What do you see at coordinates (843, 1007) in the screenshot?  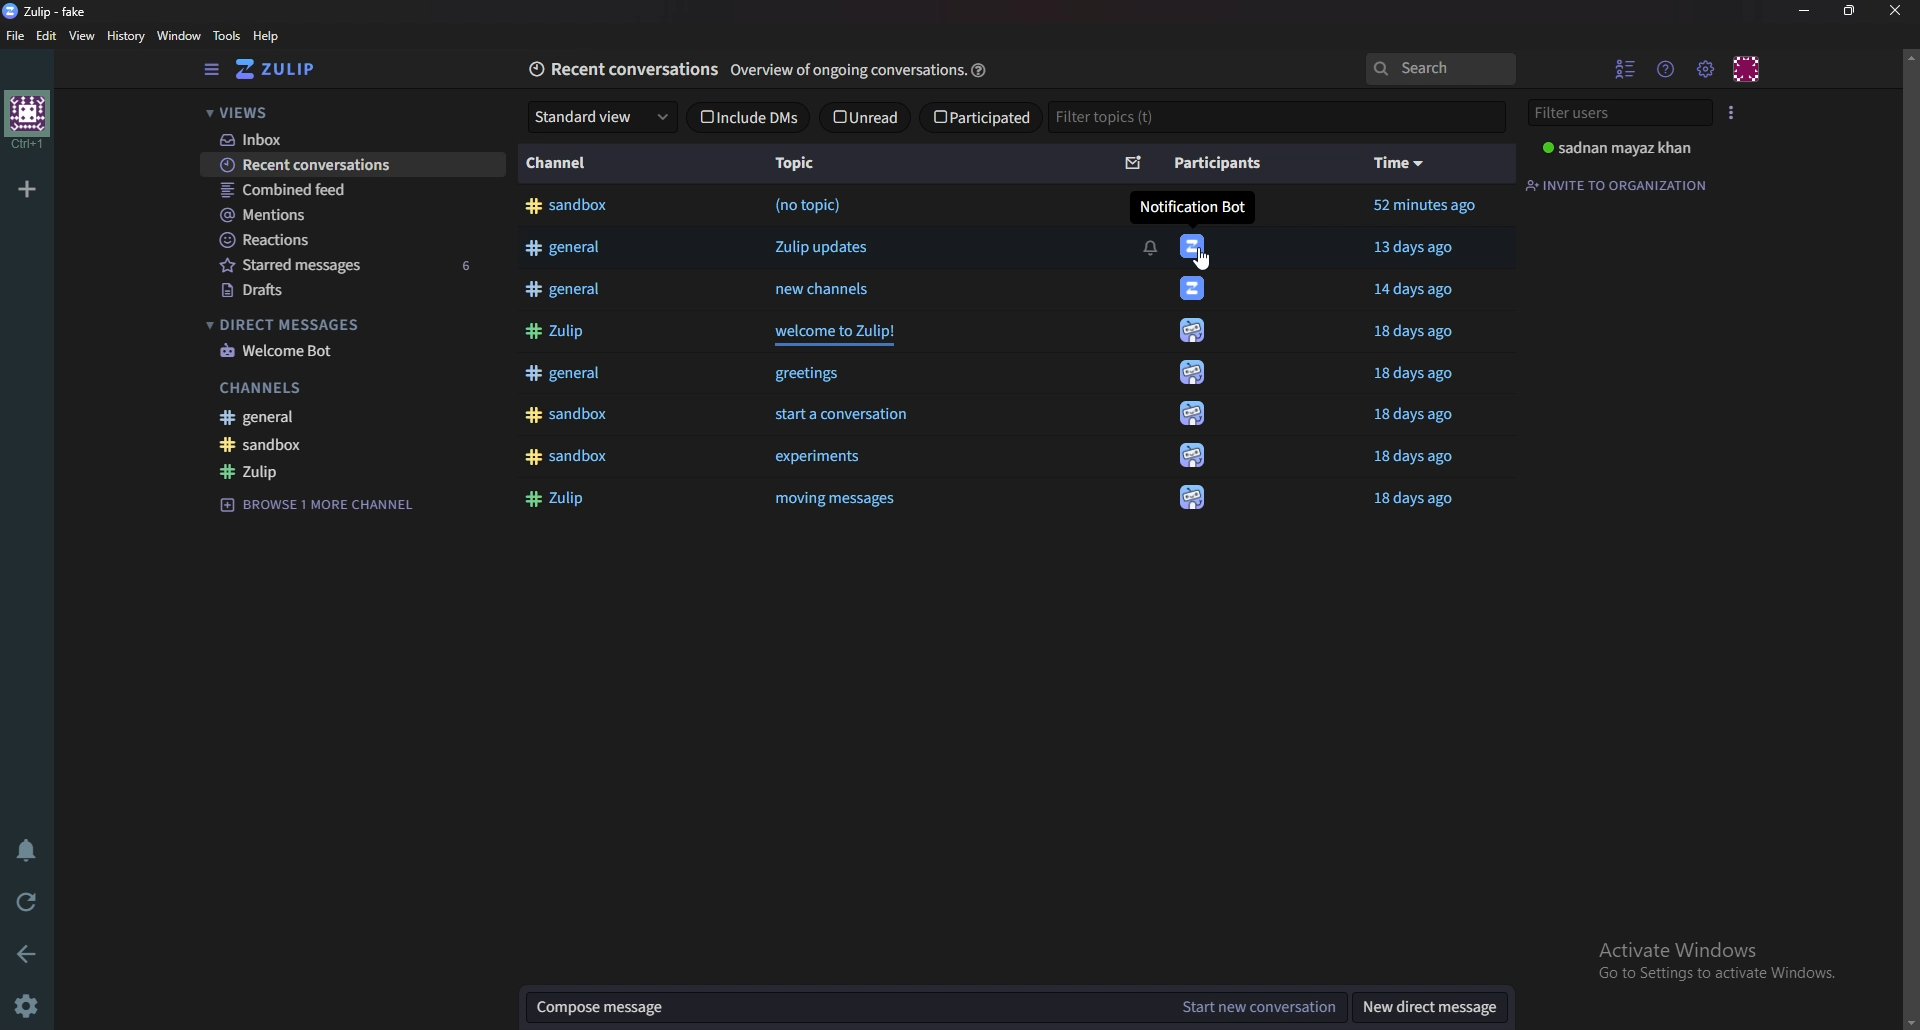 I see `Compose message` at bounding box center [843, 1007].